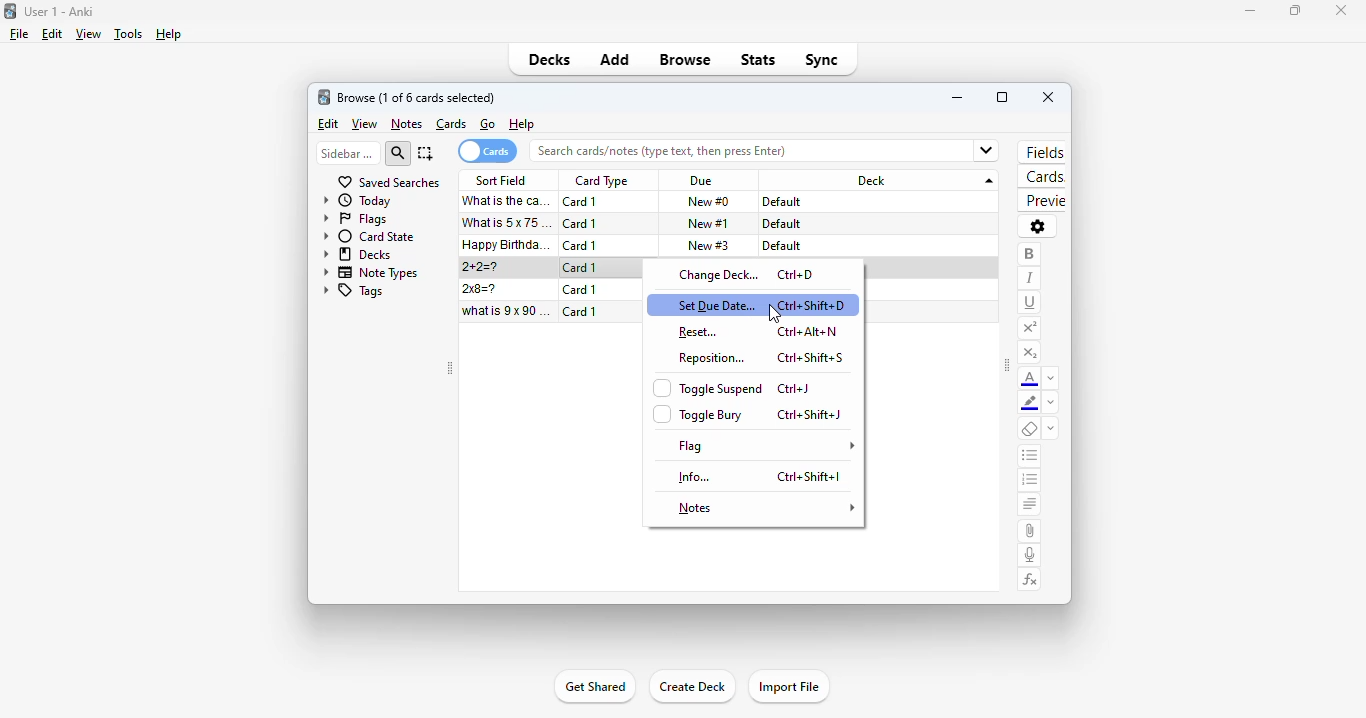 This screenshot has height=718, width=1366. Describe the element at coordinates (601, 181) in the screenshot. I see `card type` at that location.